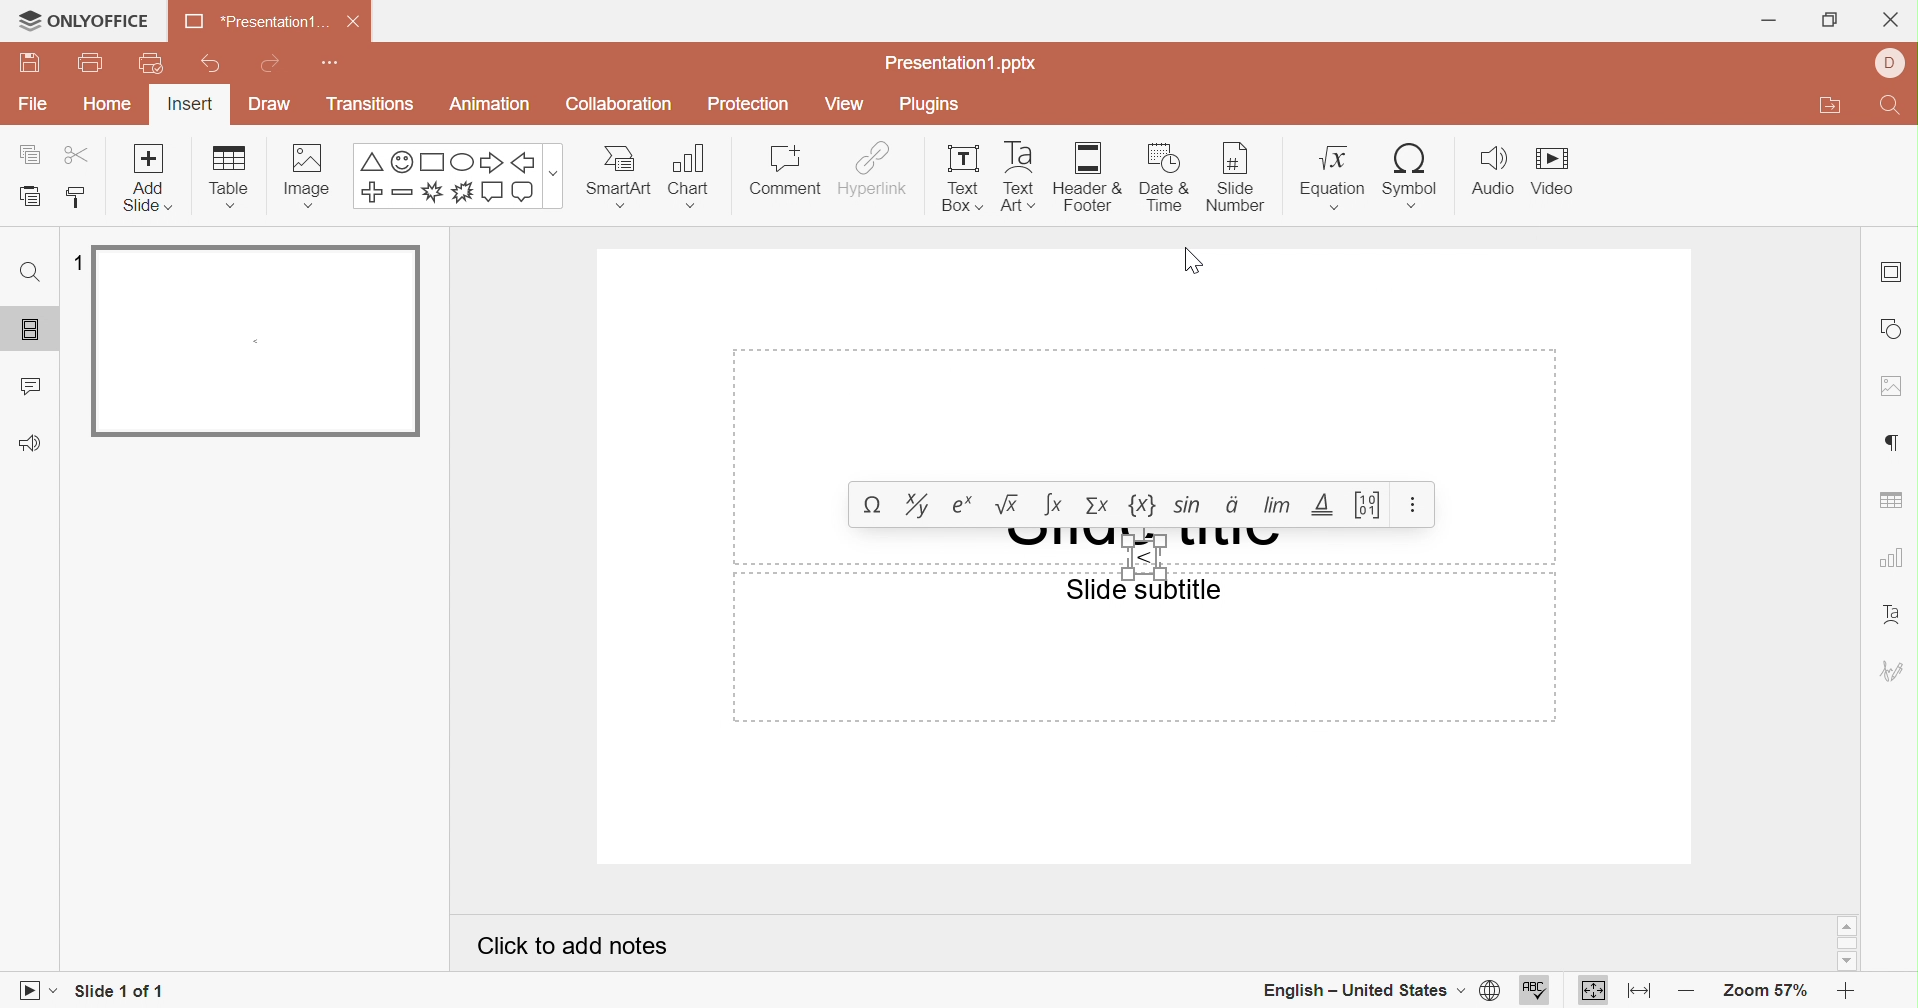 This screenshot has height=1008, width=1918. I want to click on Equation, so click(1335, 179).